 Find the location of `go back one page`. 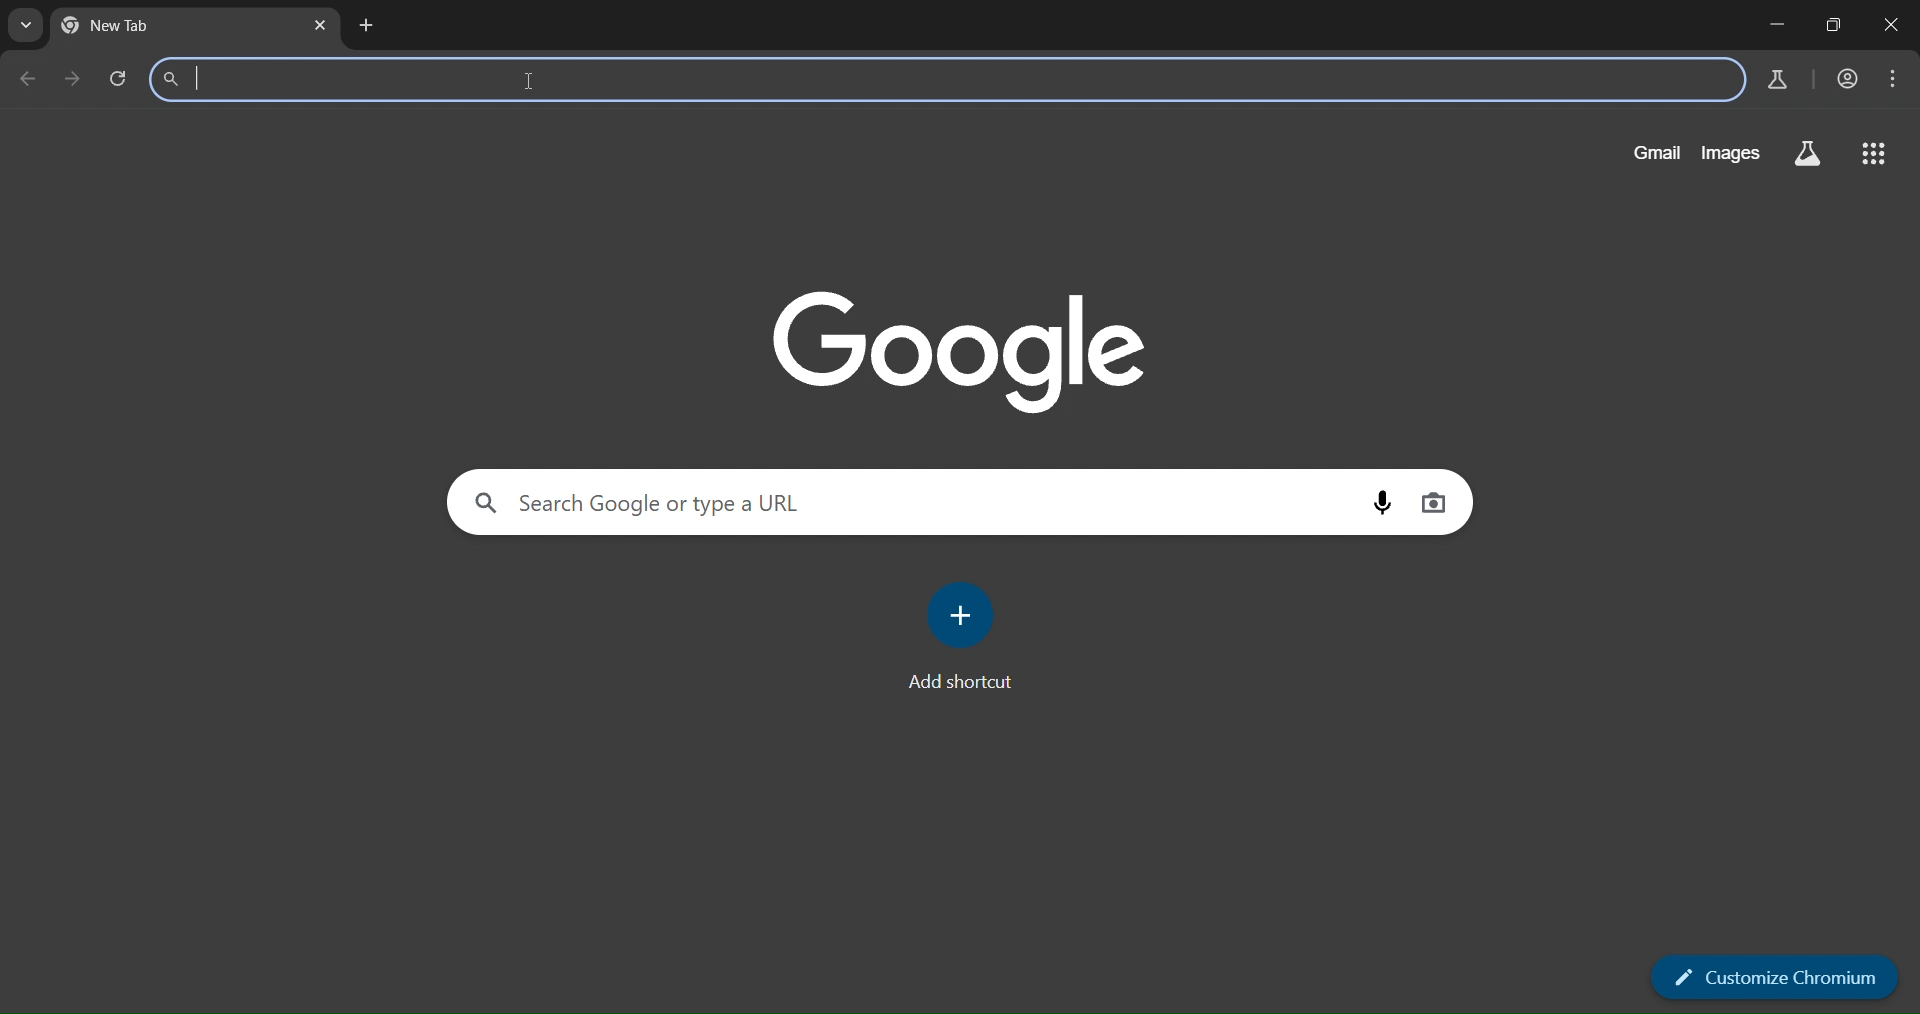

go back one page is located at coordinates (31, 77).